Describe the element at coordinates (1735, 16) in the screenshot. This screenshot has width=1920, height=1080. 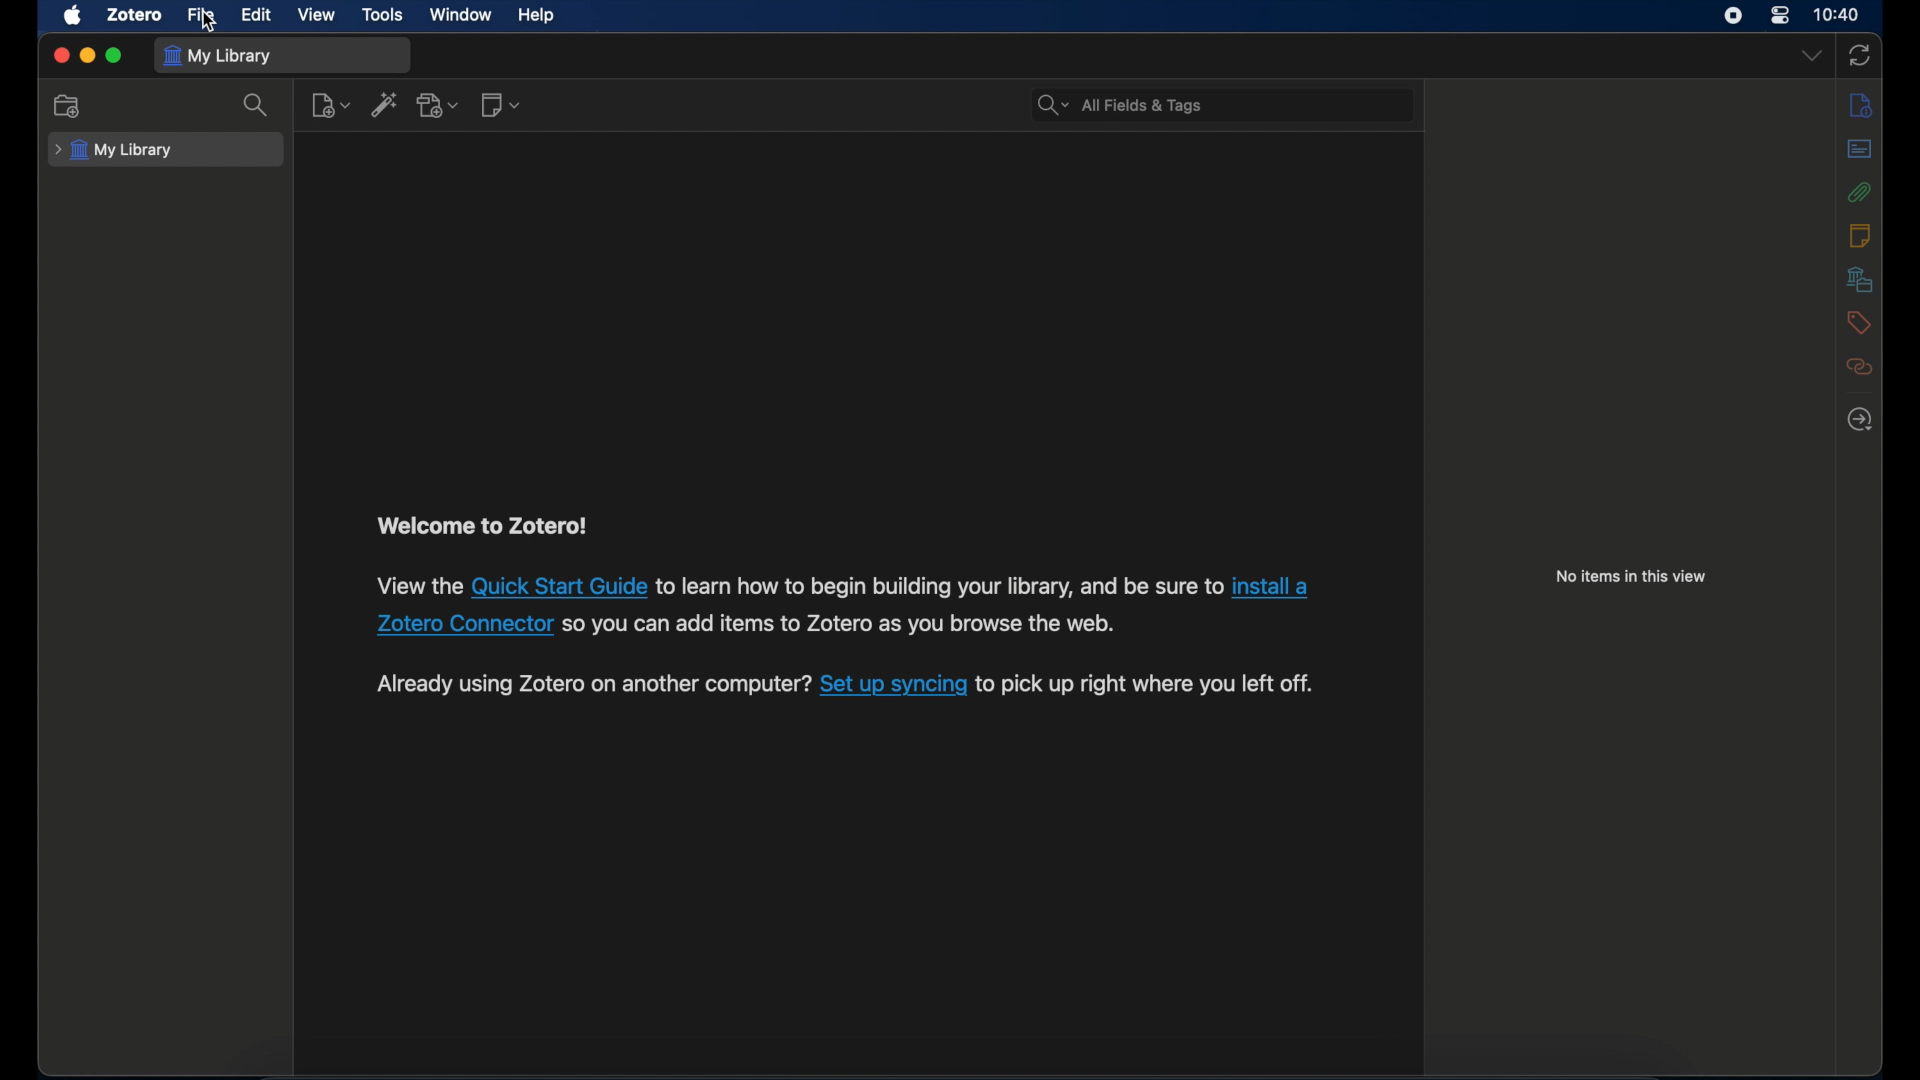
I see `screen recorder` at that location.